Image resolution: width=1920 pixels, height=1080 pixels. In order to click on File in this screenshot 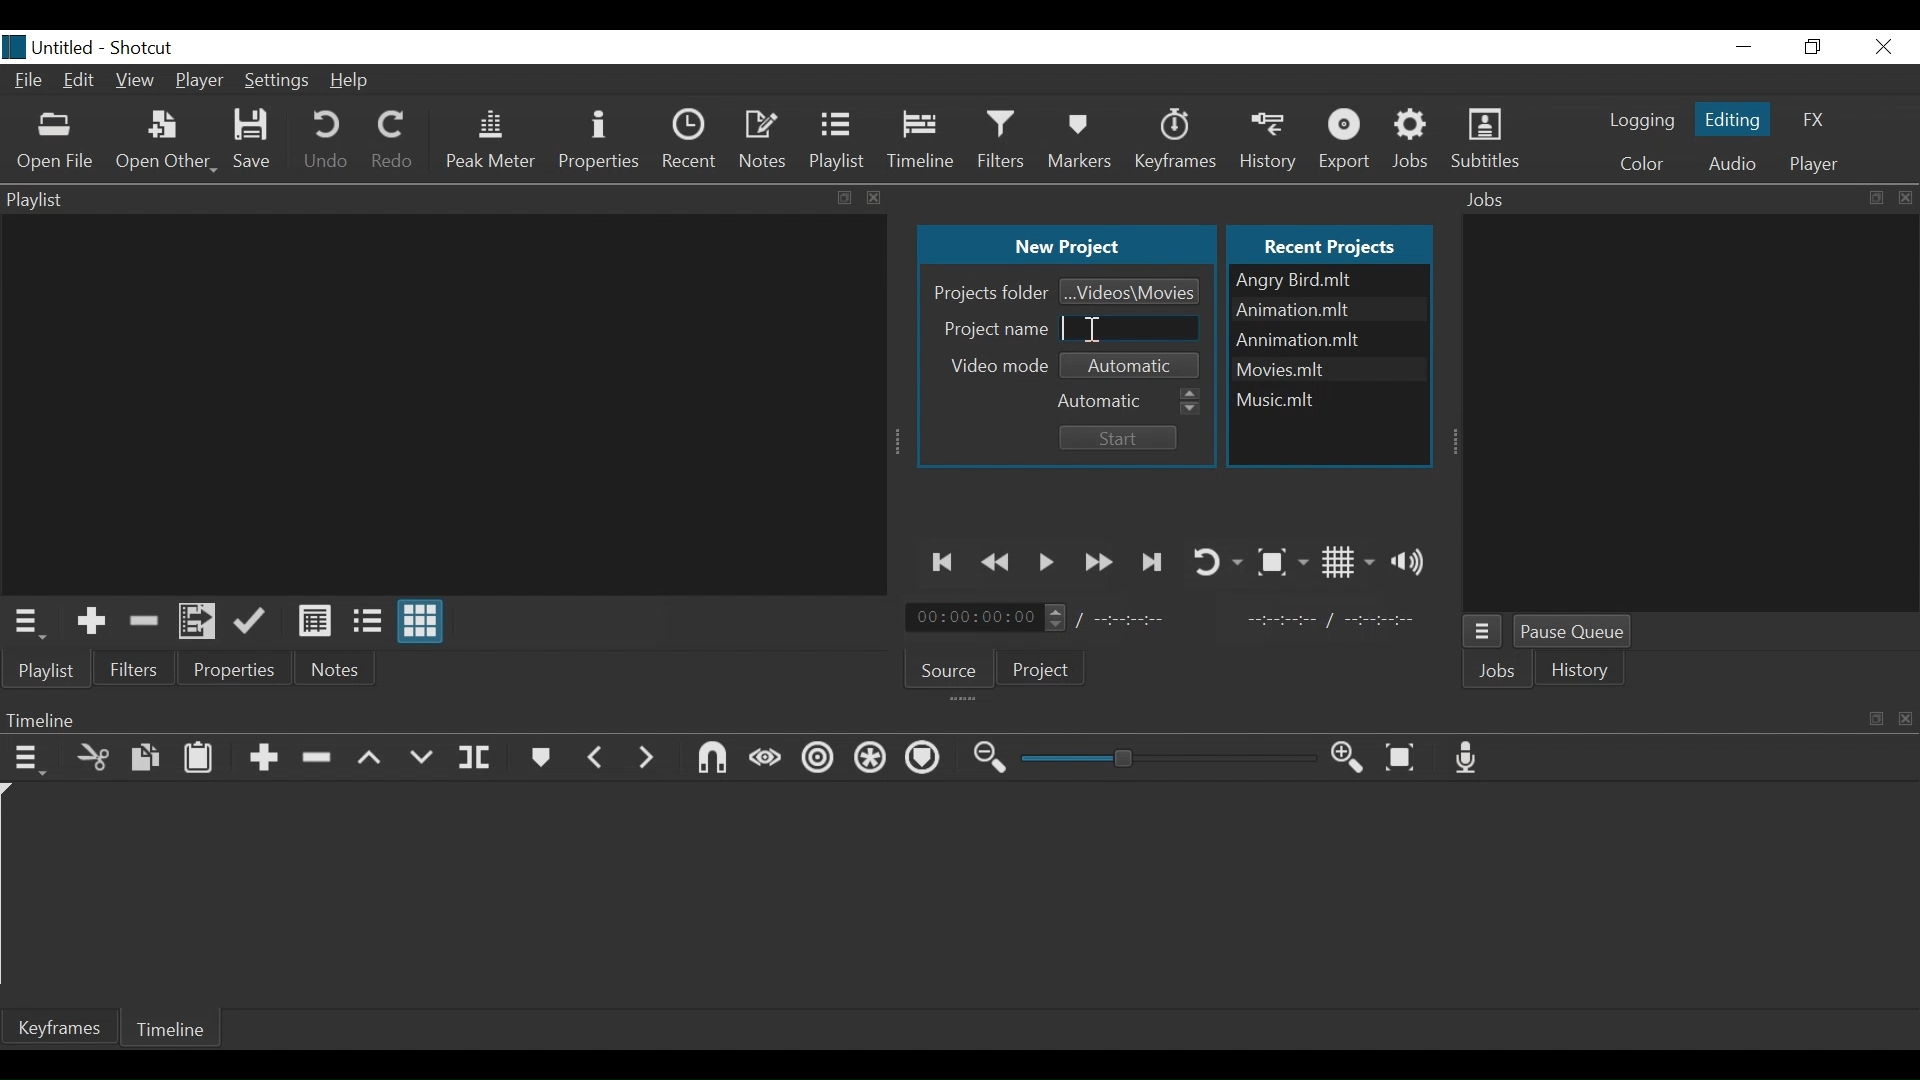, I will do `click(29, 82)`.